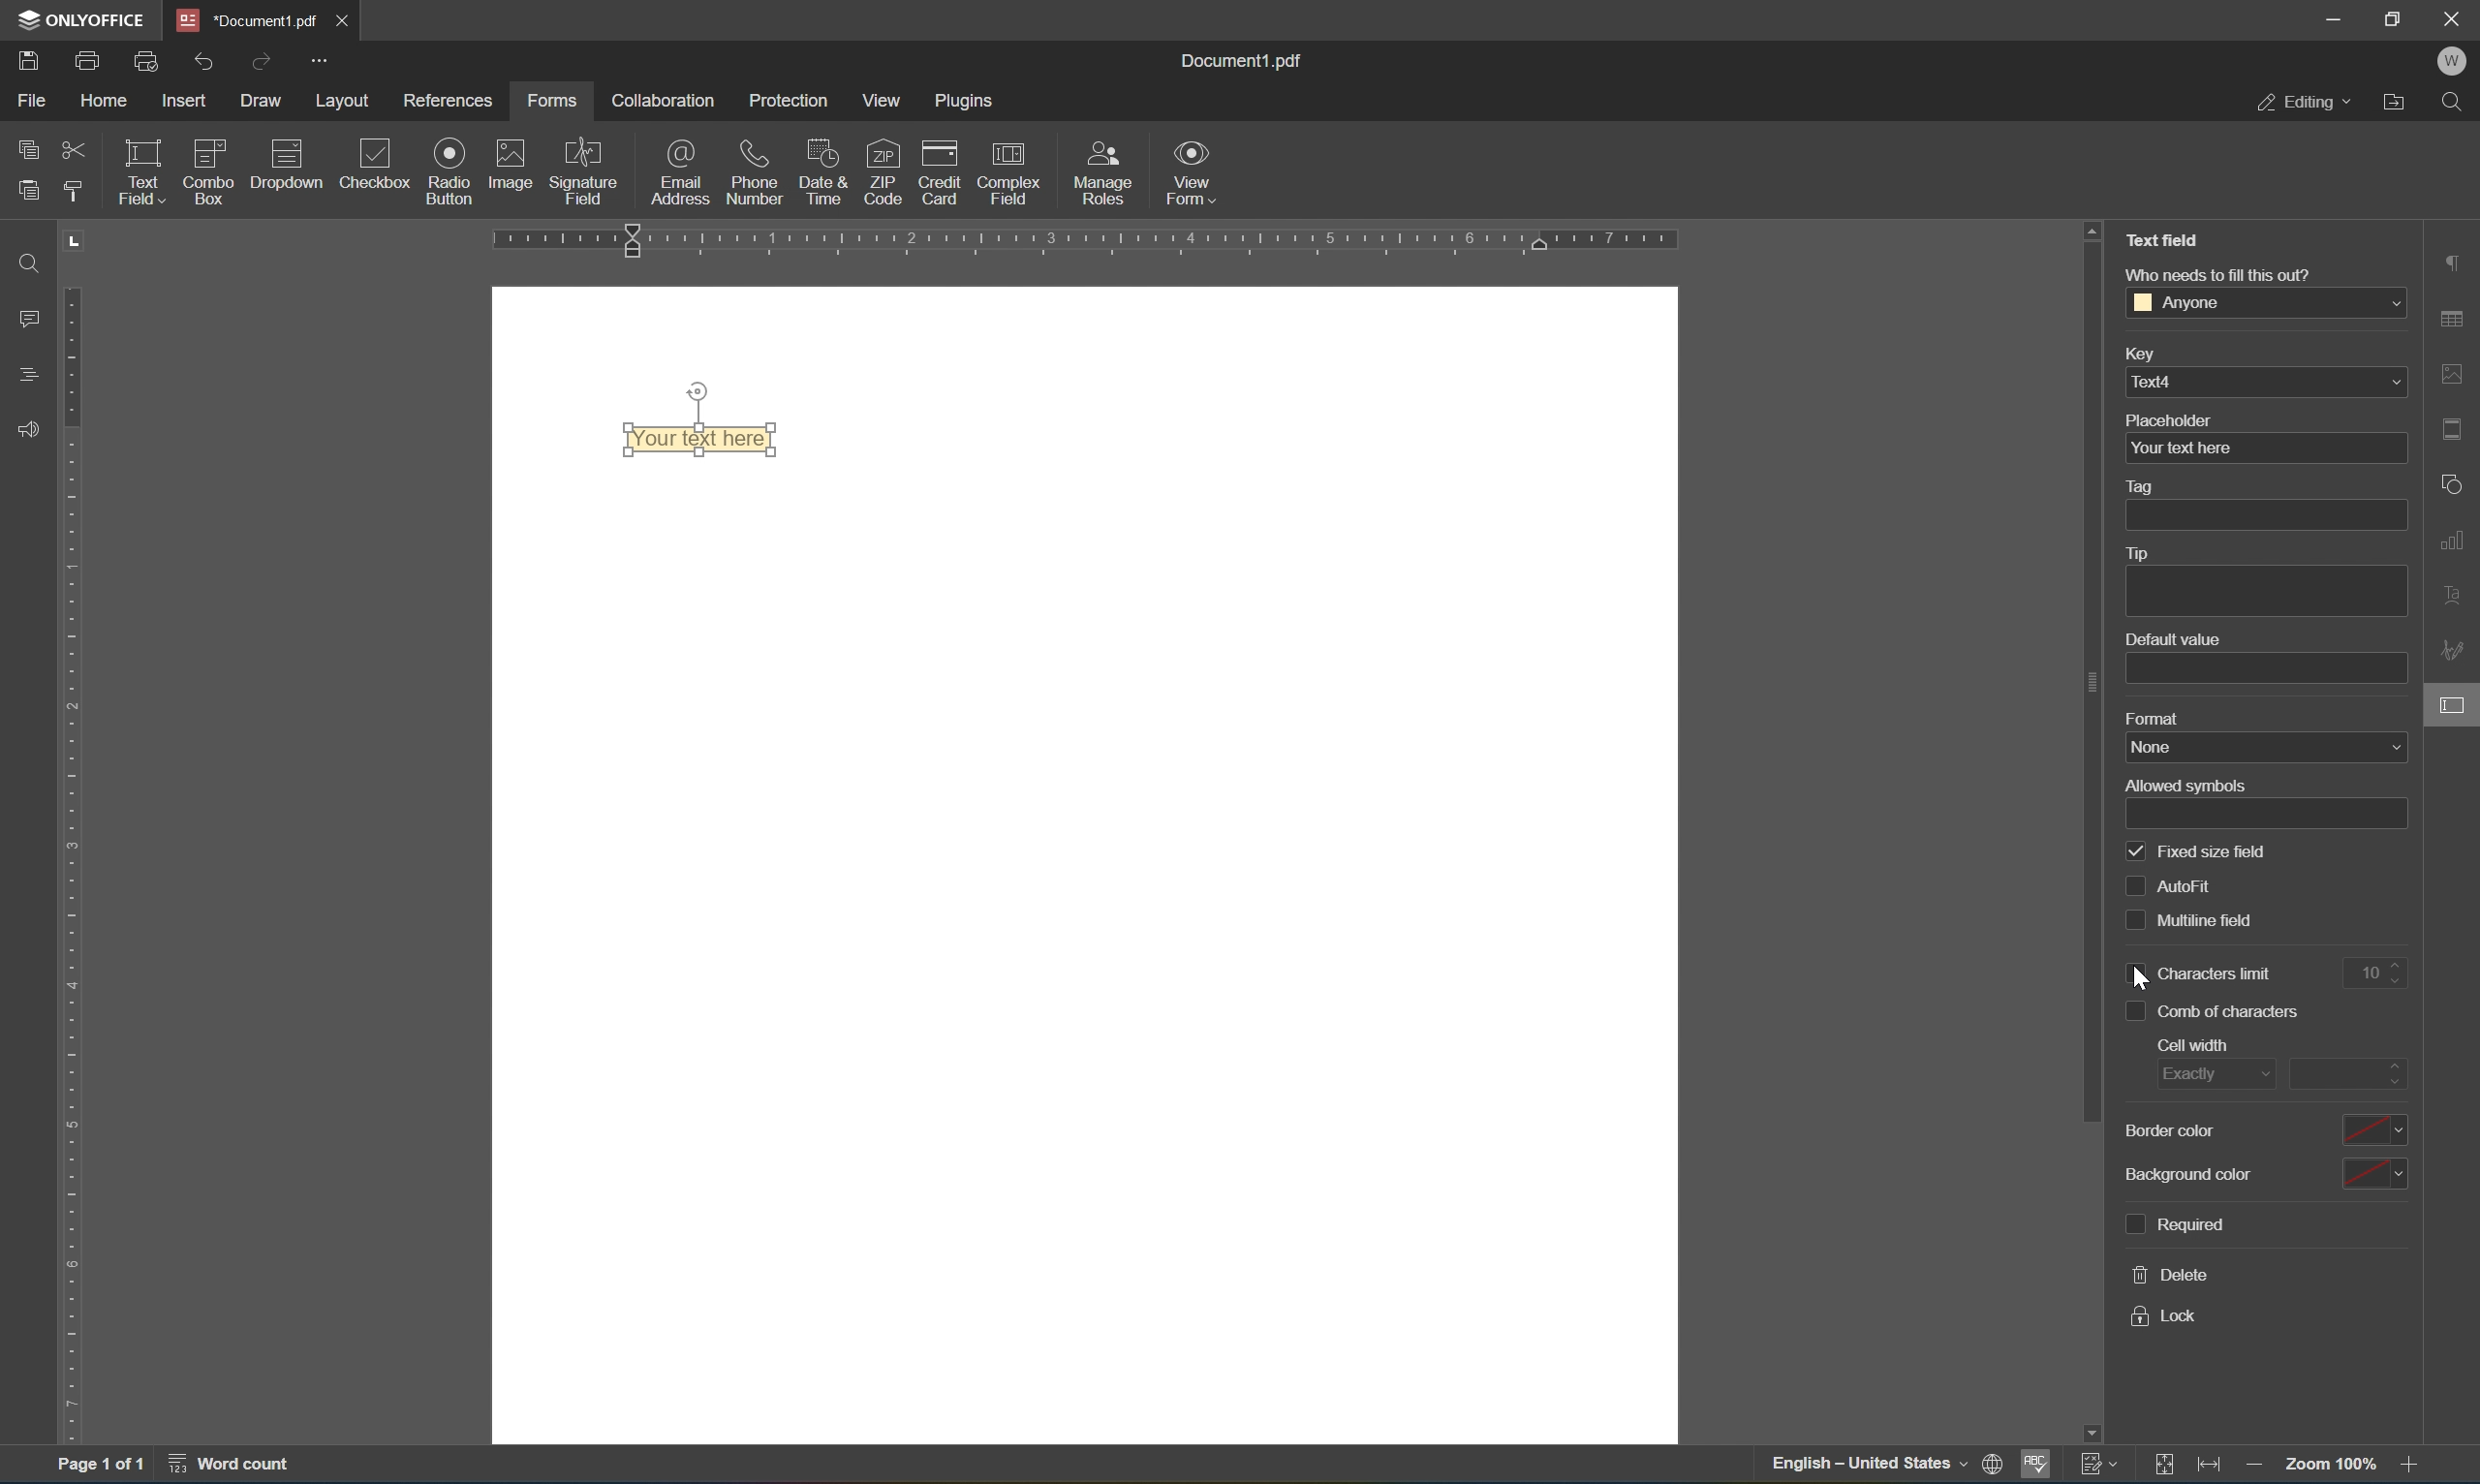  Describe the element at coordinates (2097, 230) in the screenshot. I see `scroll up` at that location.